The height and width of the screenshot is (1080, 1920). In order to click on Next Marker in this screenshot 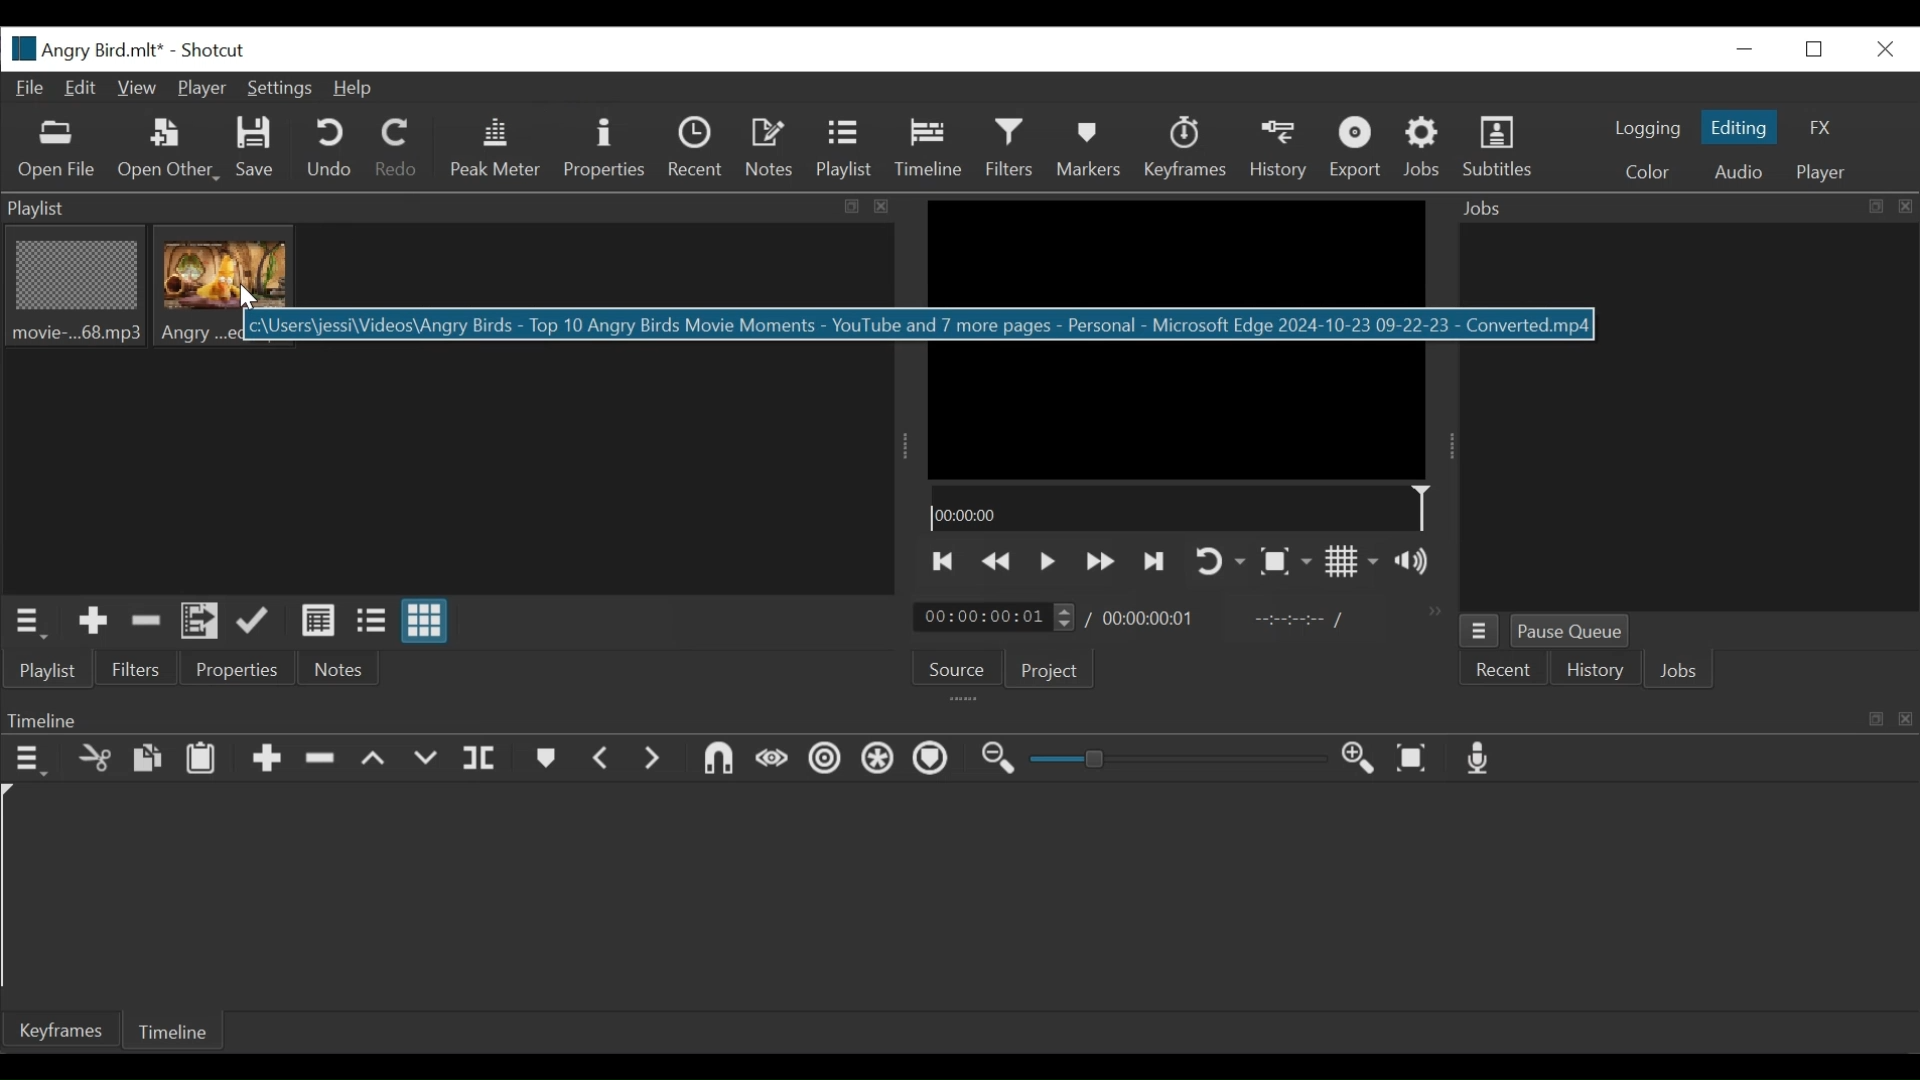, I will do `click(655, 761)`.